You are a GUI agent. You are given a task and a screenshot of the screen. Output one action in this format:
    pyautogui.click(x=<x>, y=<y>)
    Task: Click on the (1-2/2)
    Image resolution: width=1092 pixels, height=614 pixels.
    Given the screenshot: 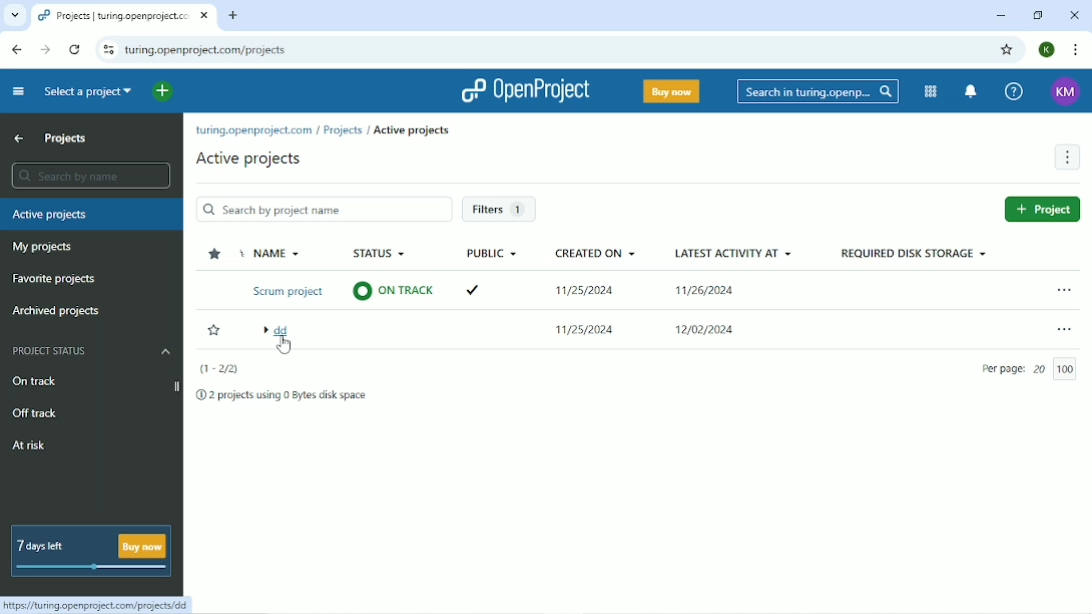 What is the action you would take?
    pyautogui.click(x=217, y=370)
    